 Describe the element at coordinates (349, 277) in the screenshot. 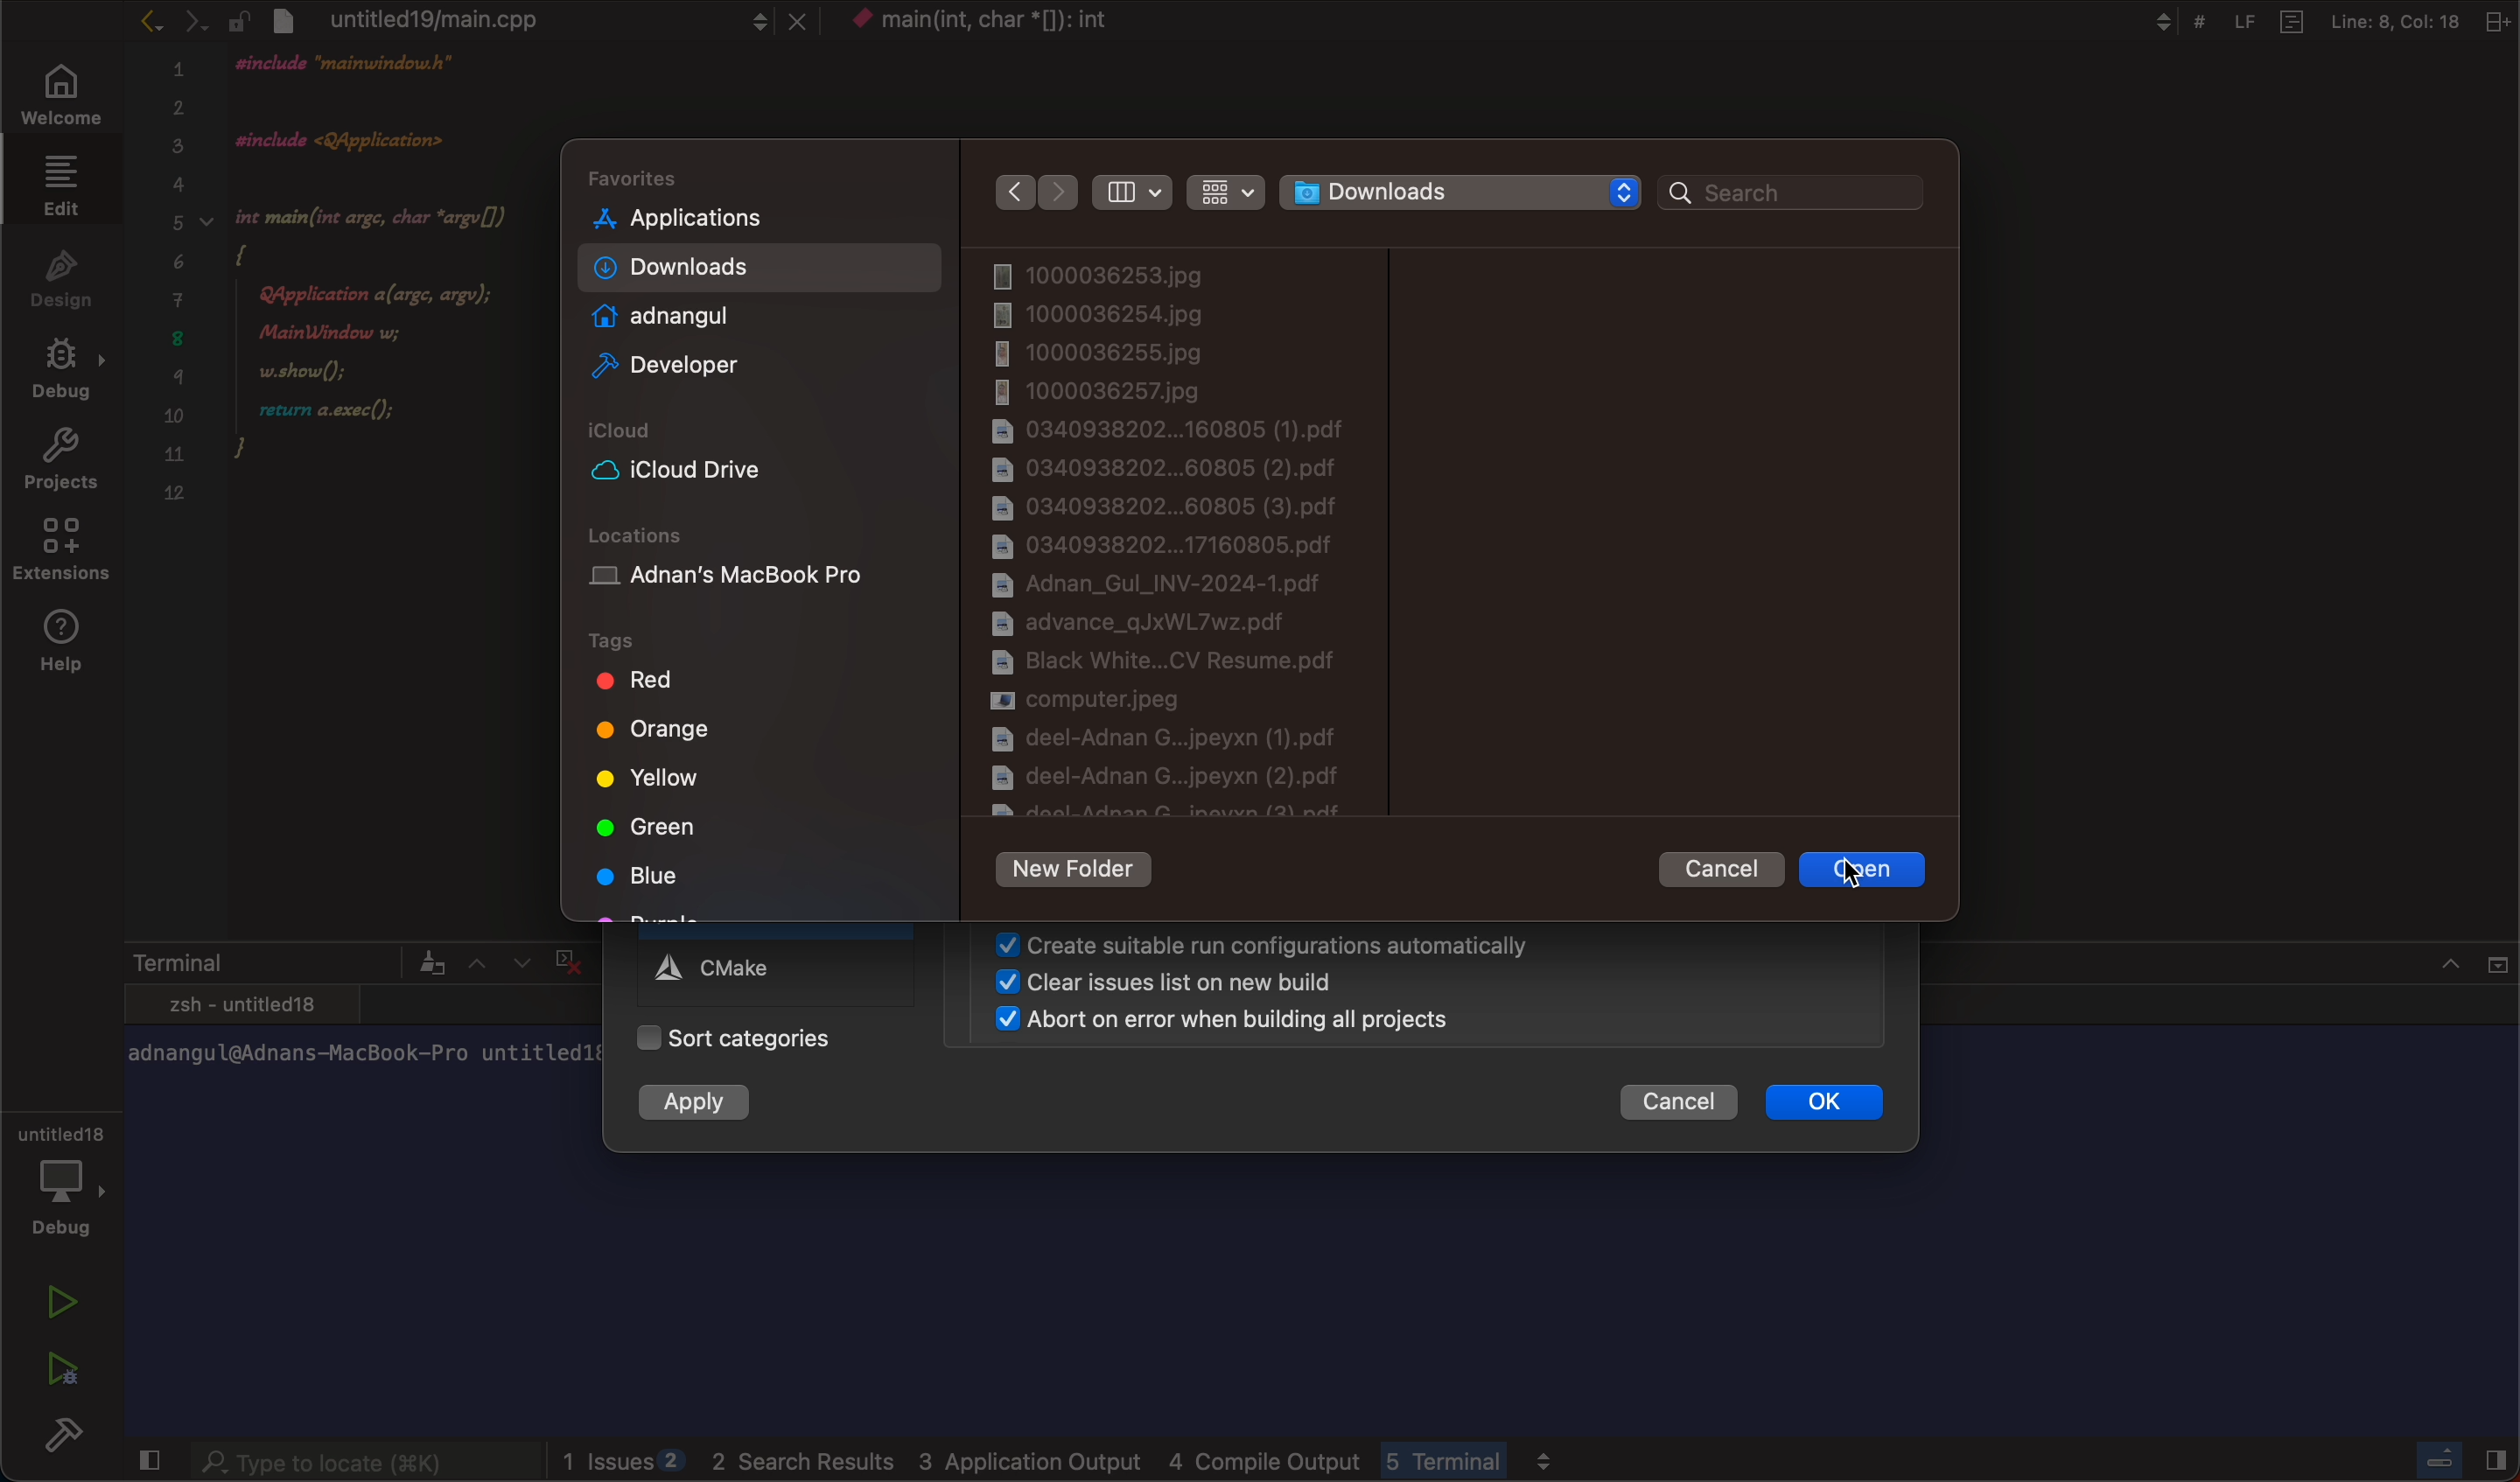

I see `code` at that location.